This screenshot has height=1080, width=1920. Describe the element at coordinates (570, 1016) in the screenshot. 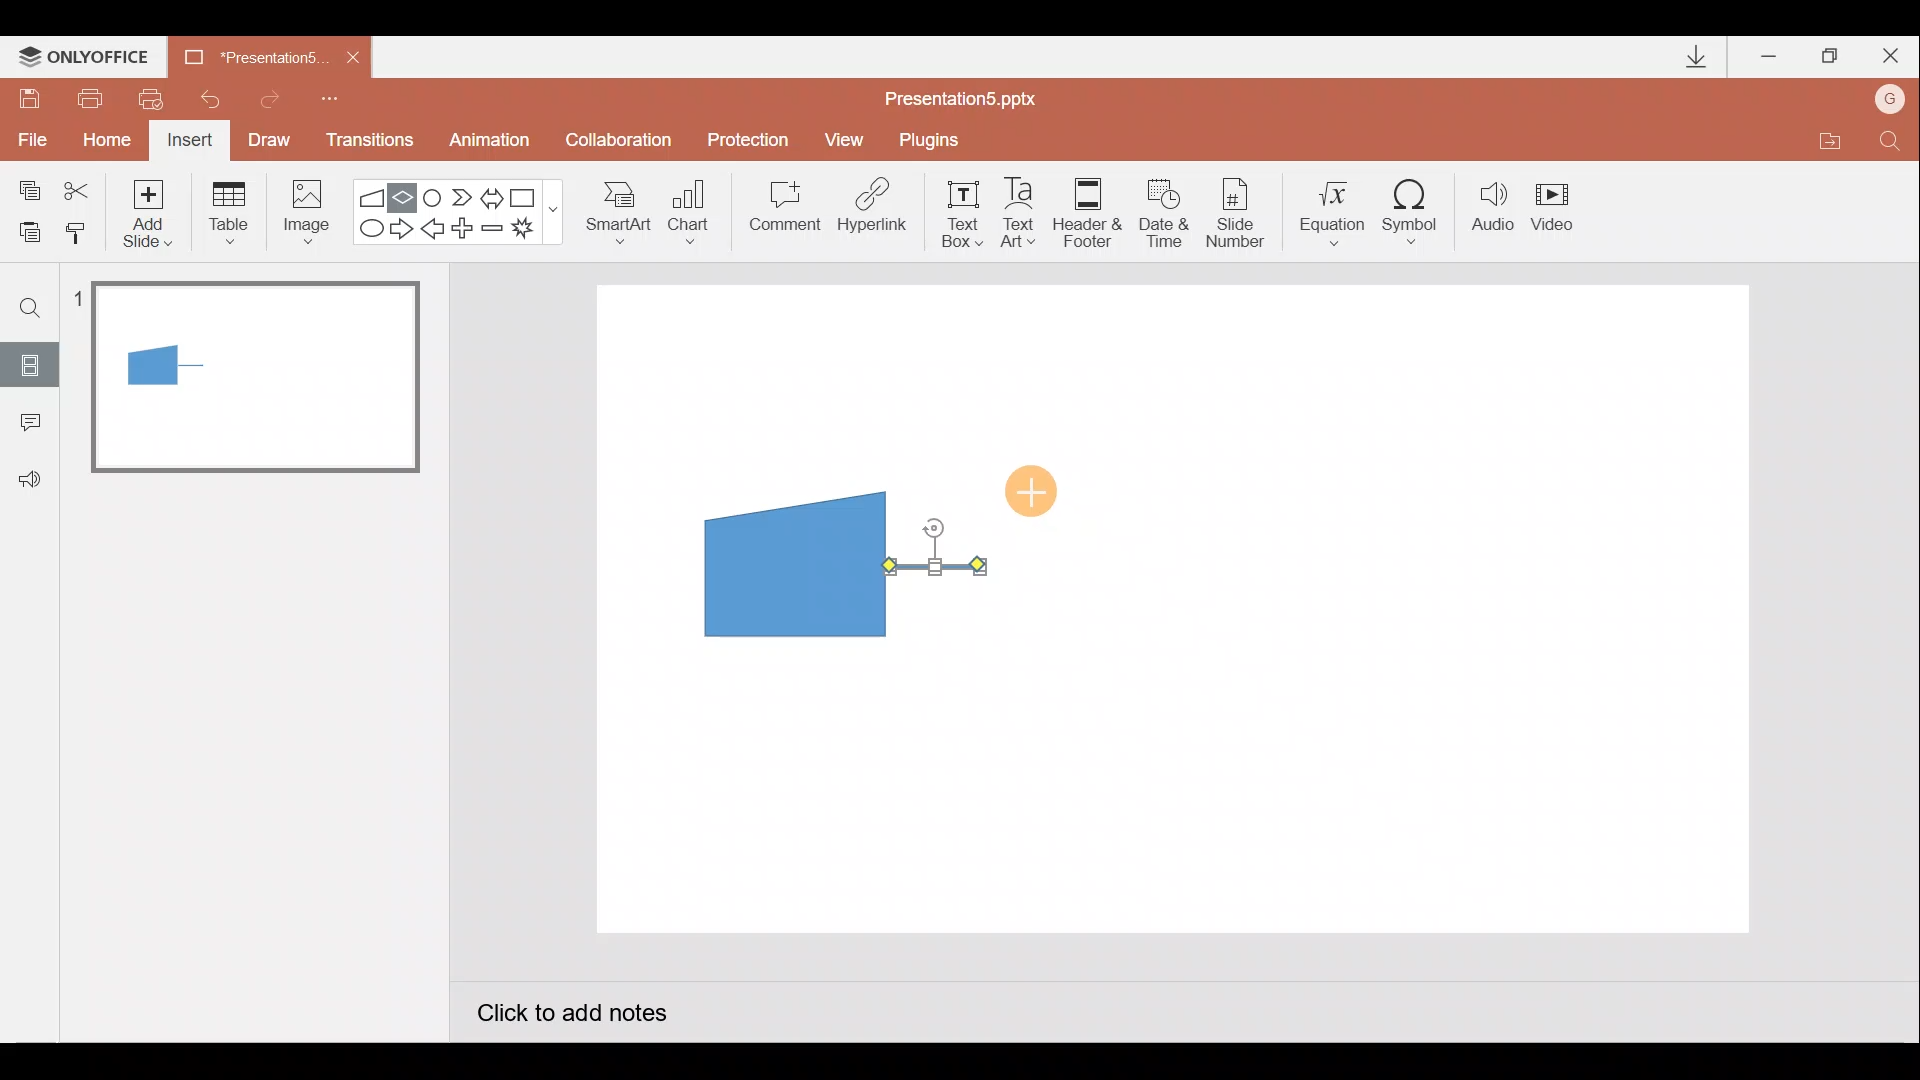

I see `Click to add notes` at that location.